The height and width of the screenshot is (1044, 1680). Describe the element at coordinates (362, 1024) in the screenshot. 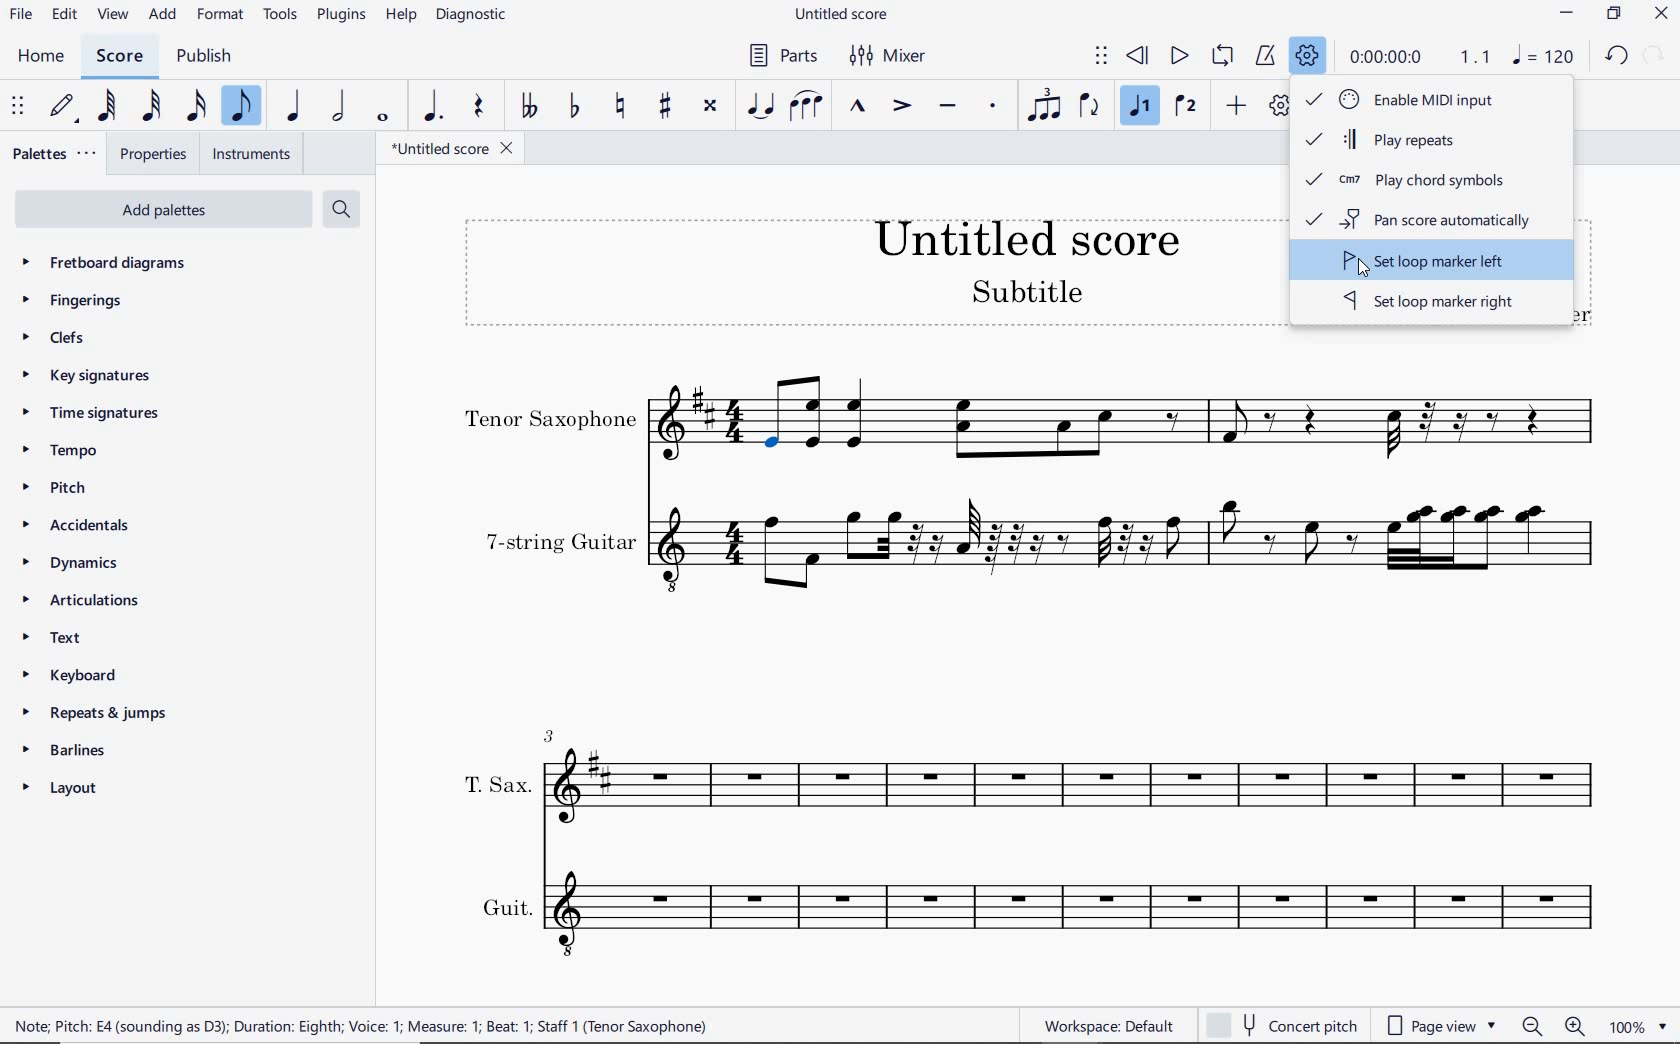

I see `score description` at that location.